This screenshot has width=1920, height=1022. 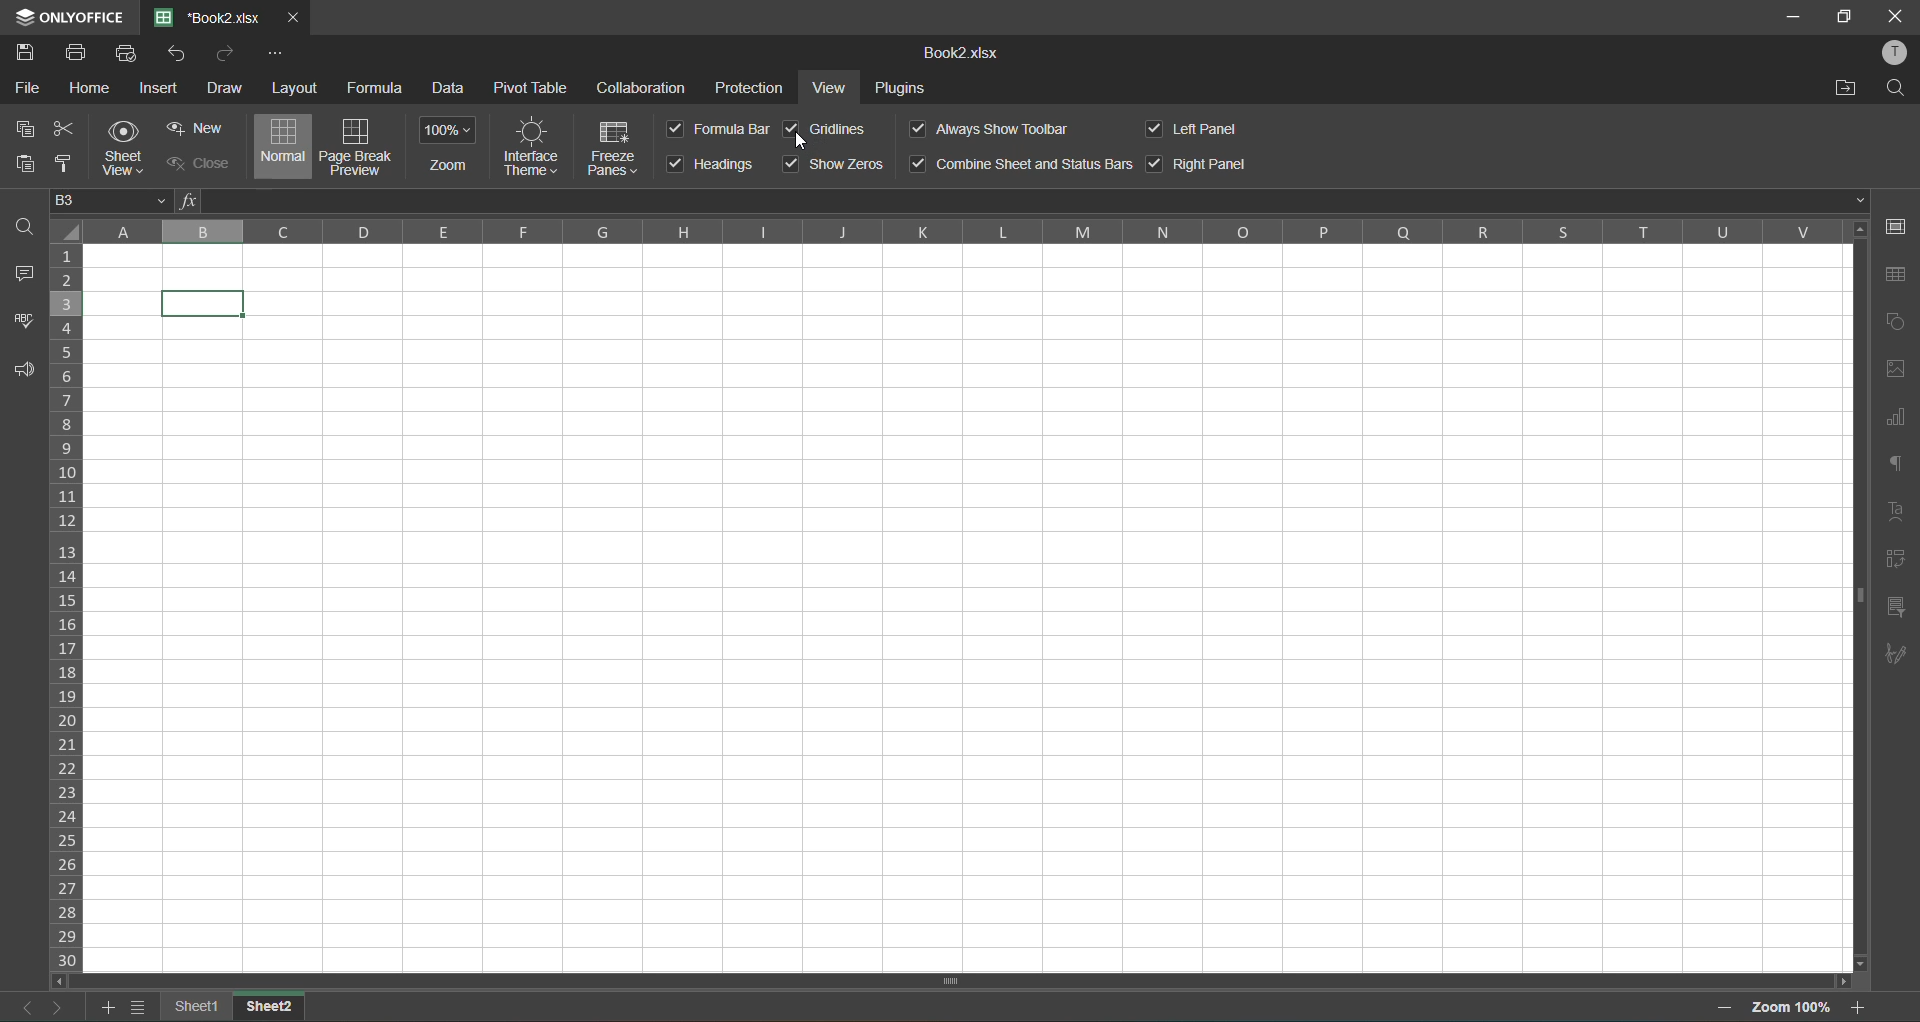 I want to click on data, so click(x=452, y=90).